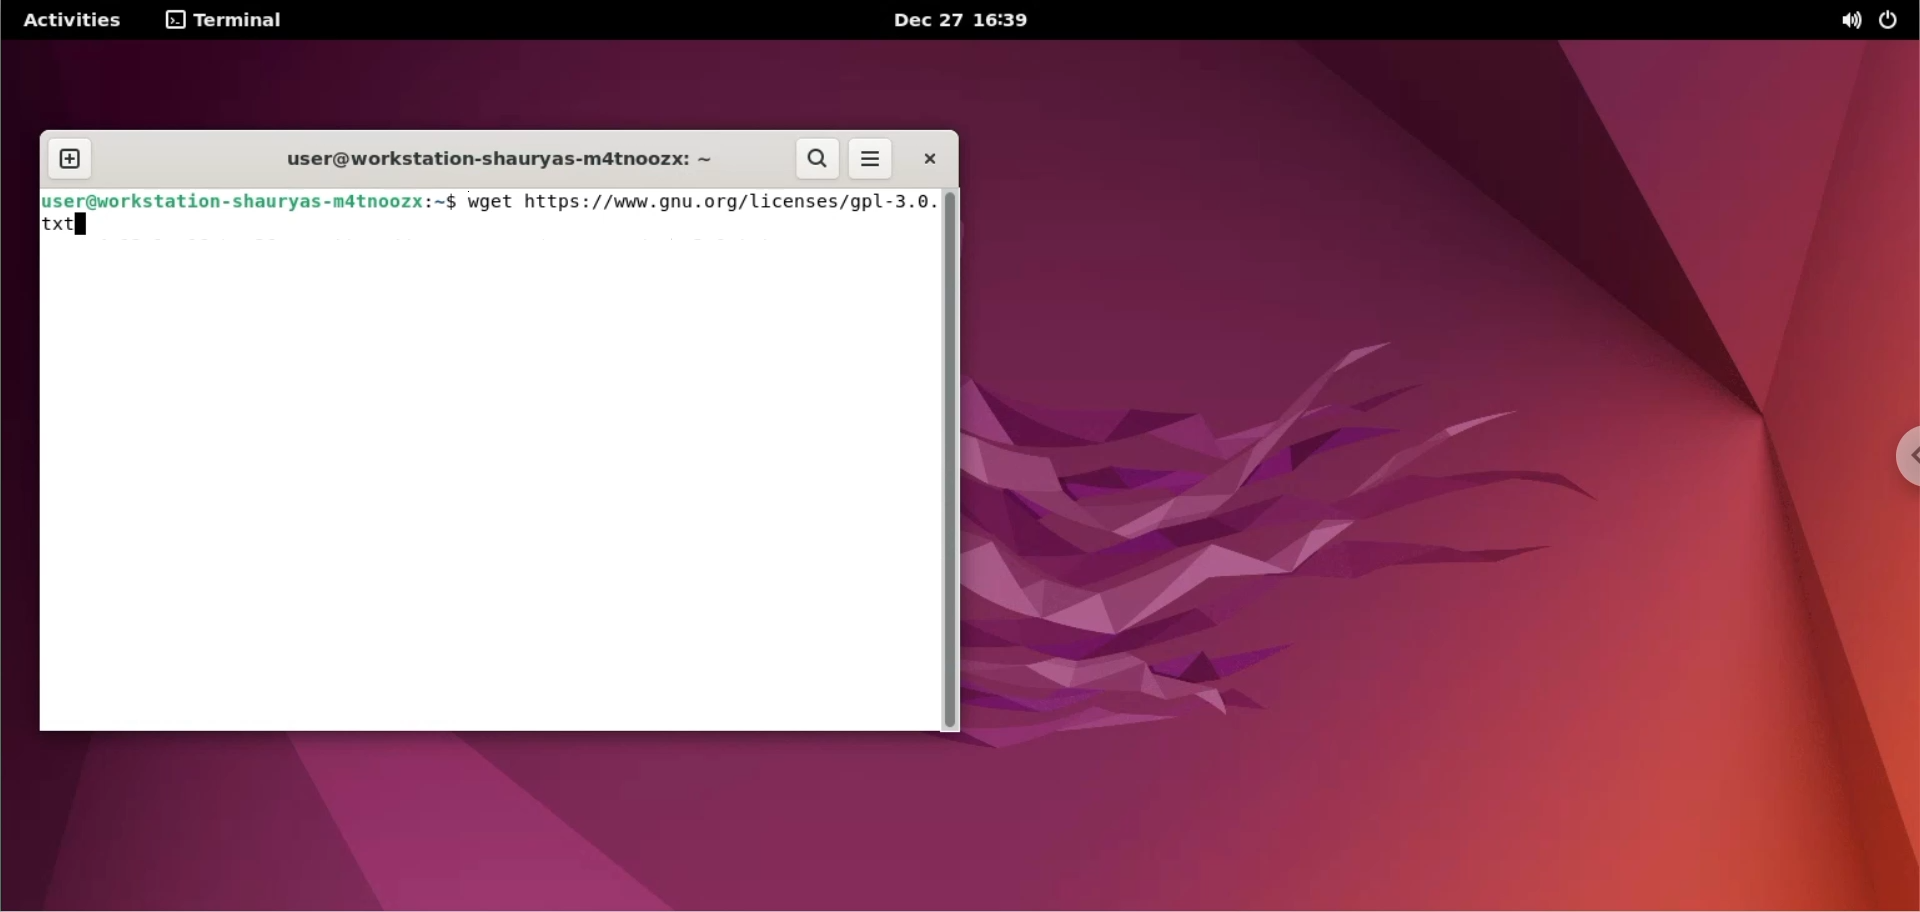  I want to click on .txt, so click(67, 234).